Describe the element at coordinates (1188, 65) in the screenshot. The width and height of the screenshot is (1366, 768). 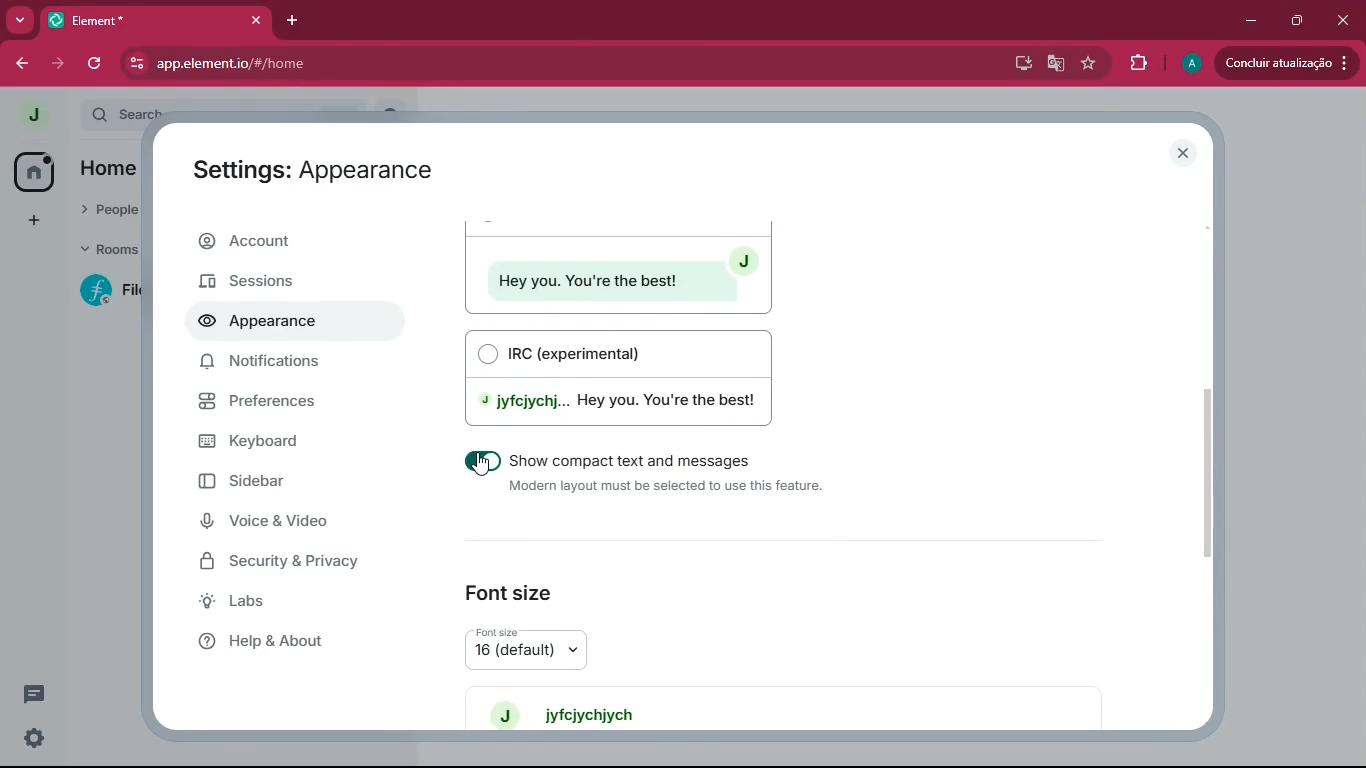
I see `profile` at that location.